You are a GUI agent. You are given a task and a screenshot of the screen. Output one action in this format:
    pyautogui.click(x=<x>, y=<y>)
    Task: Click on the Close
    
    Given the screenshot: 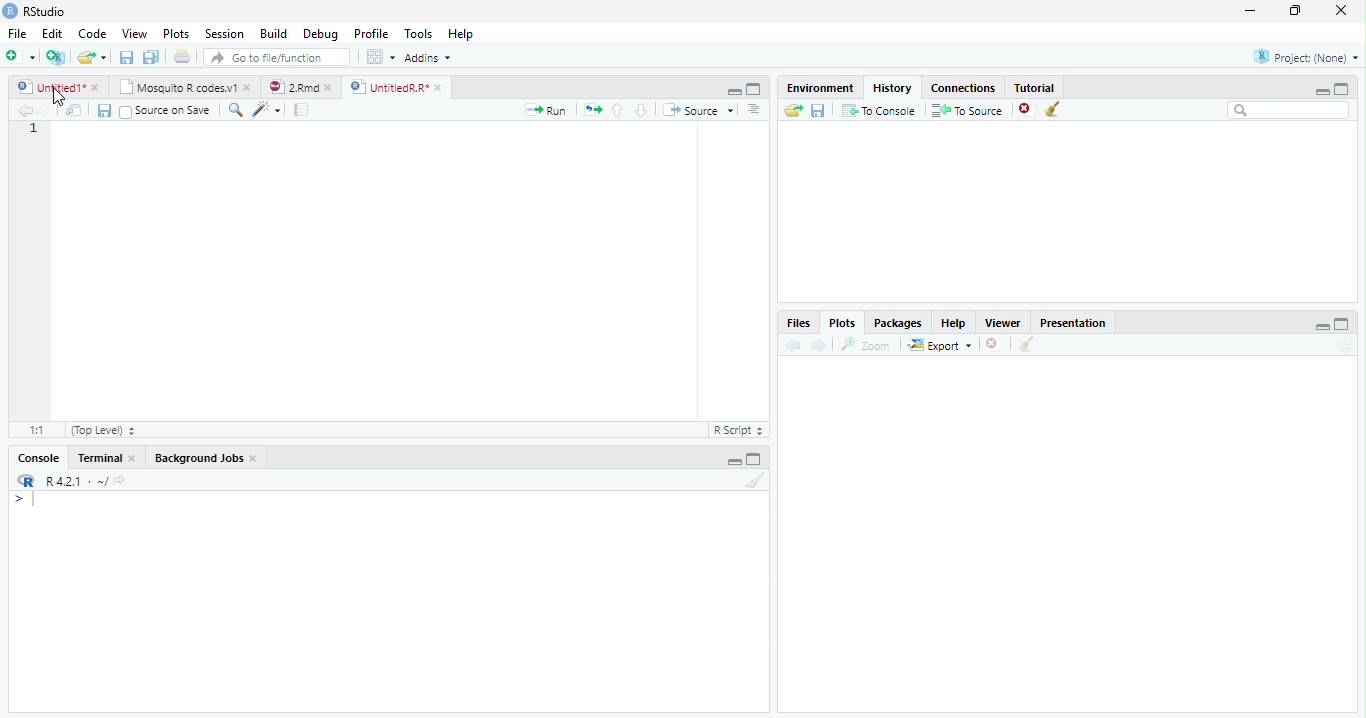 What is the action you would take?
    pyautogui.click(x=1339, y=12)
    